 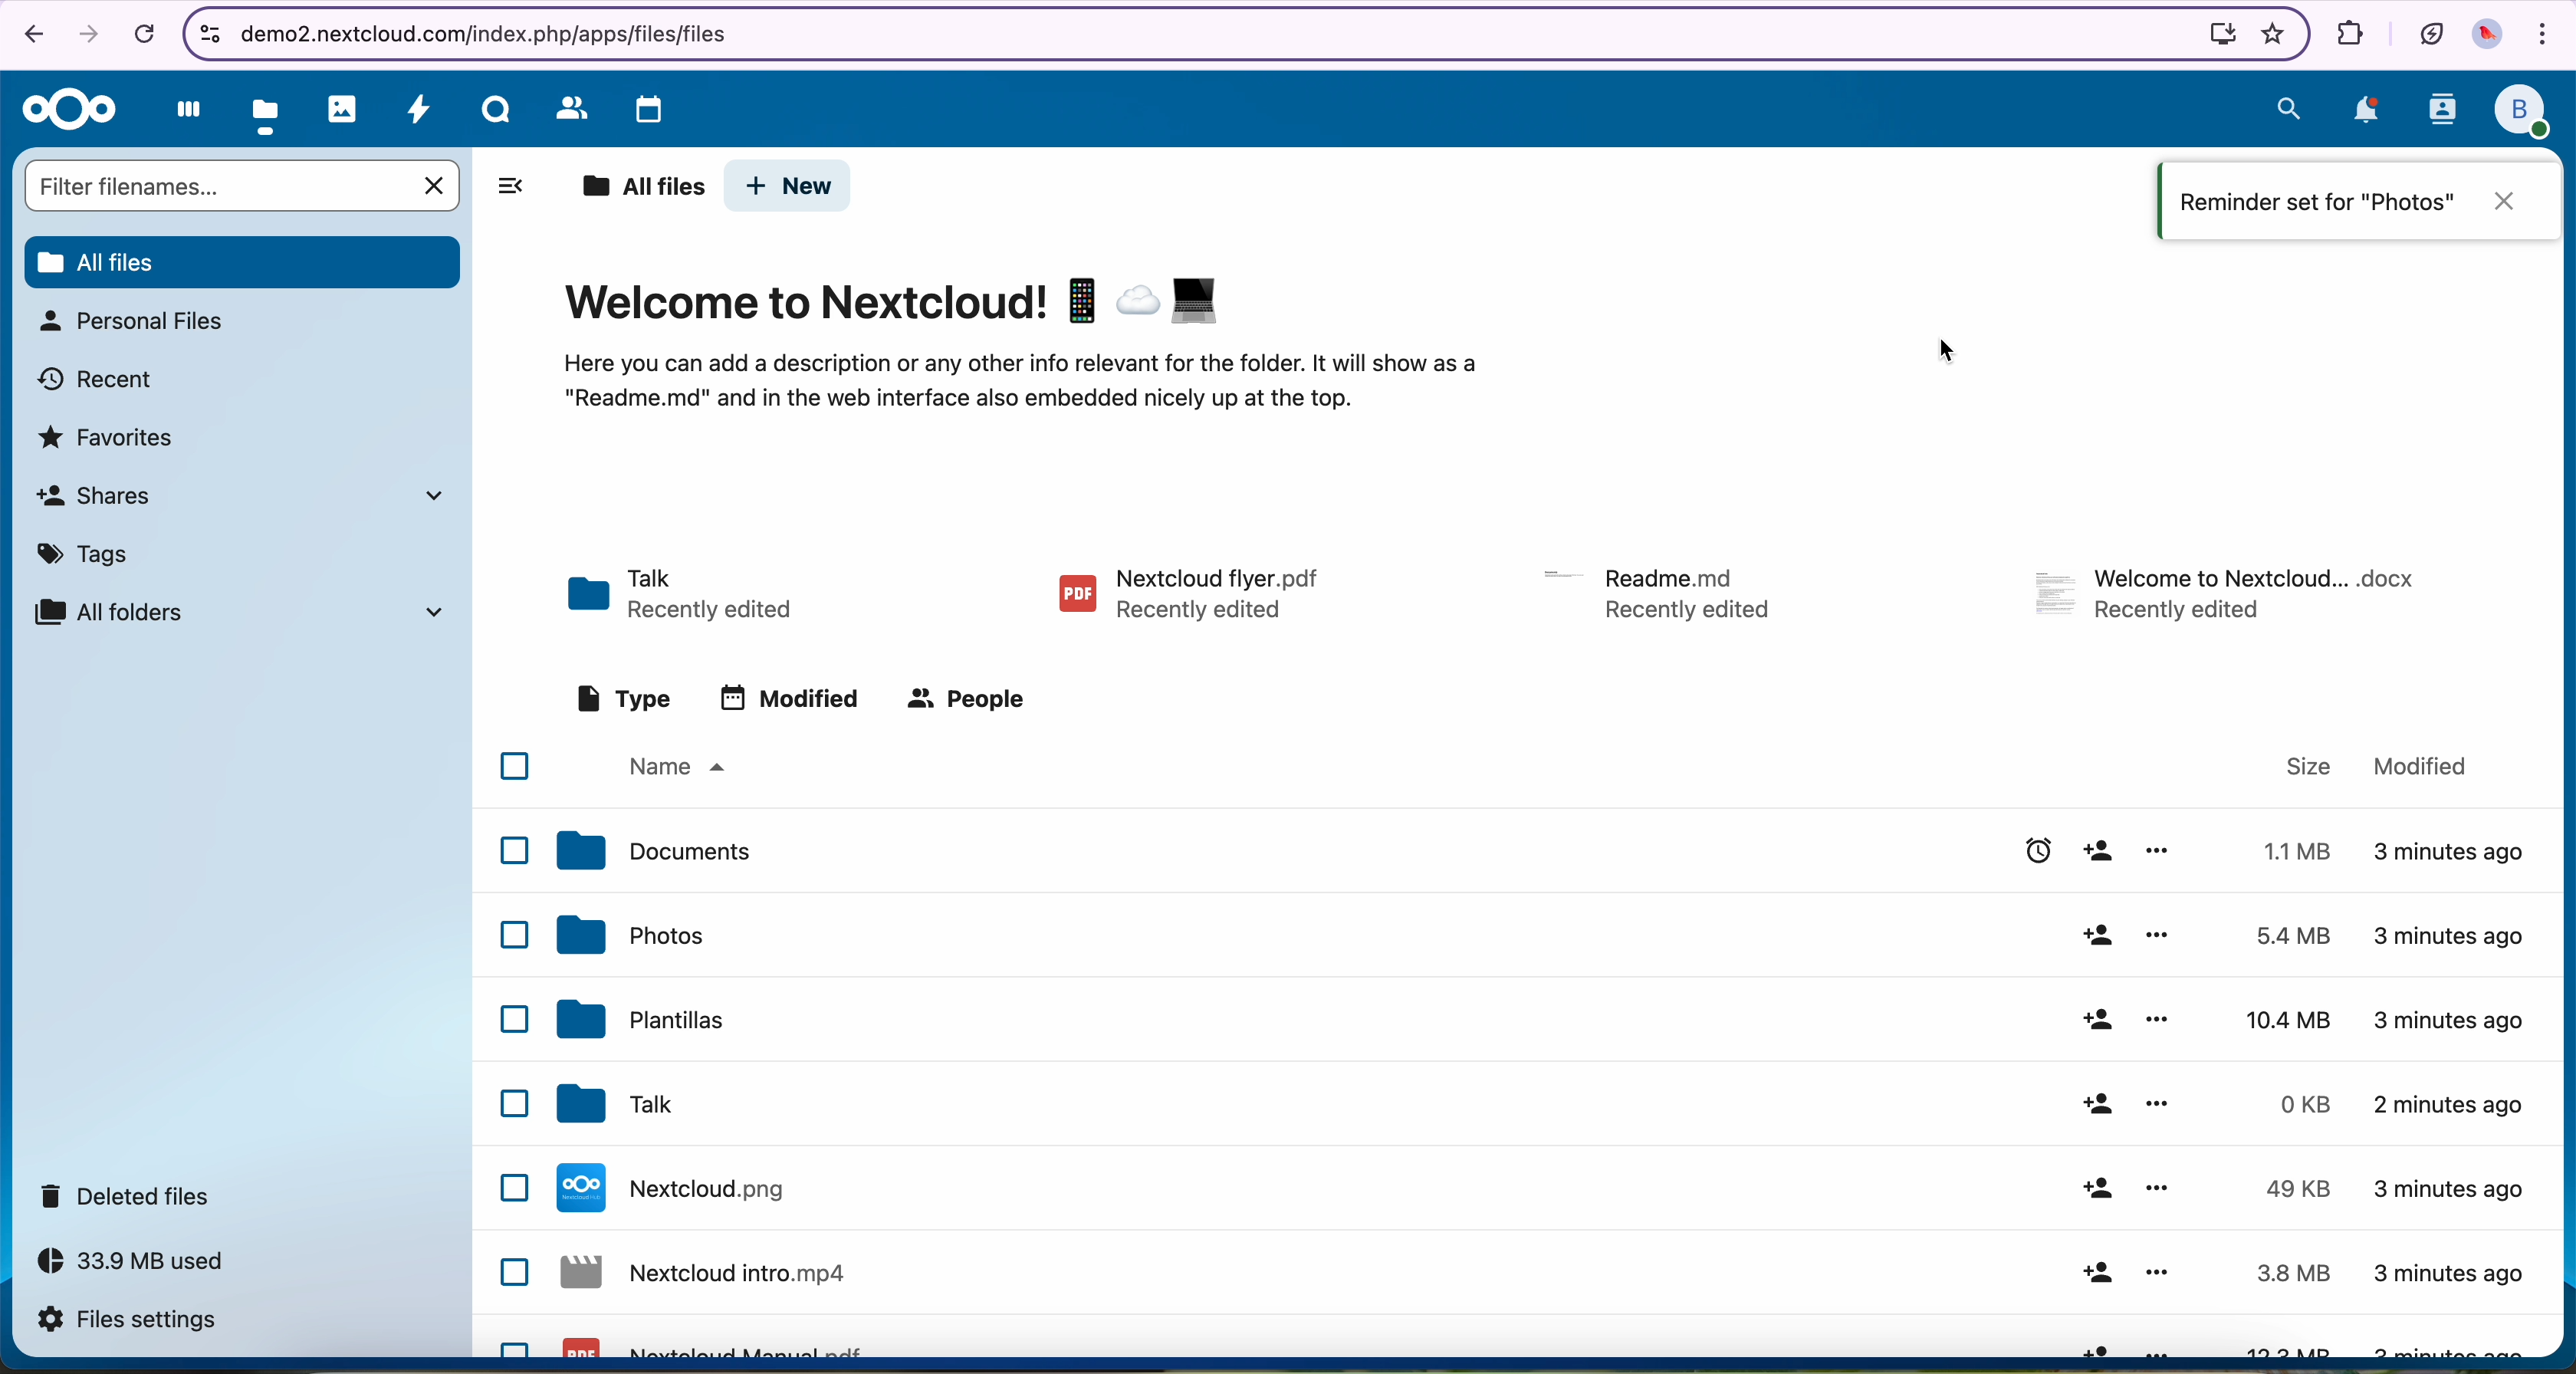 What do you see at coordinates (127, 1321) in the screenshot?
I see `files settings` at bounding box center [127, 1321].